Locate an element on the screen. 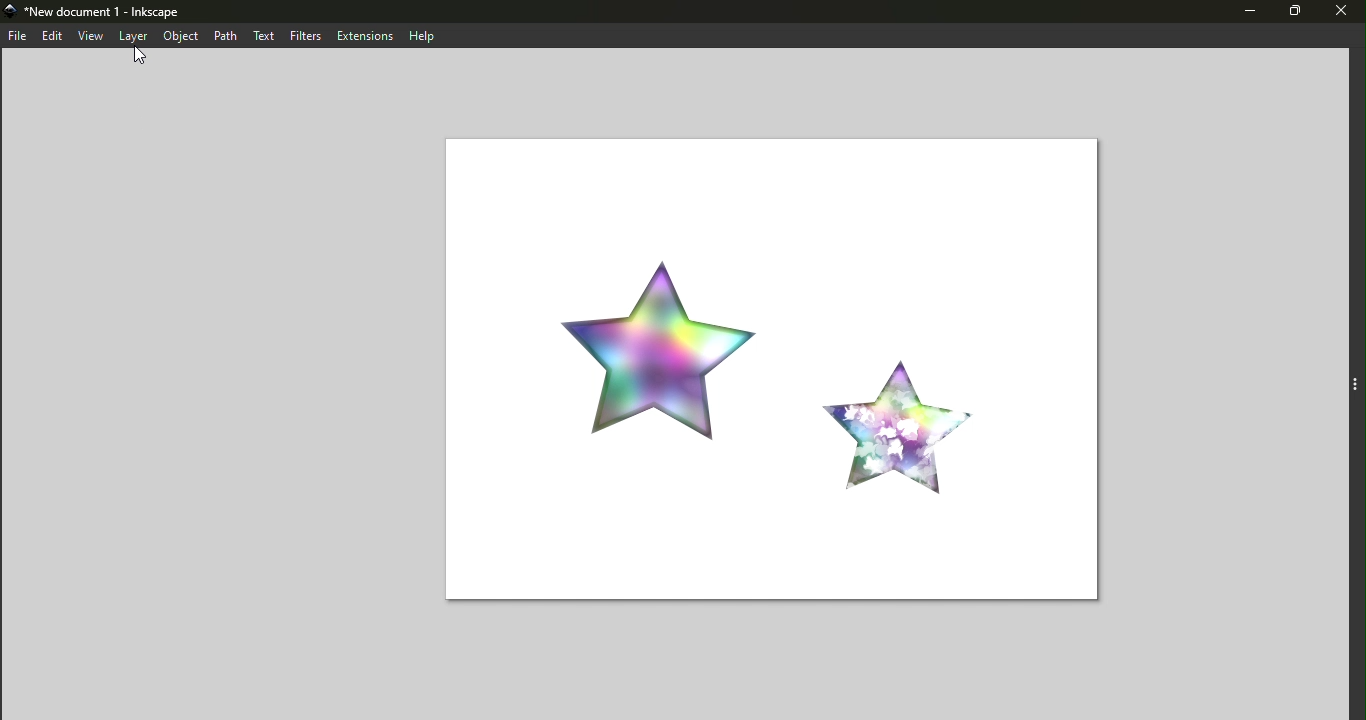 This screenshot has width=1366, height=720. New document 1 - Inkscape is located at coordinates (96, 13).